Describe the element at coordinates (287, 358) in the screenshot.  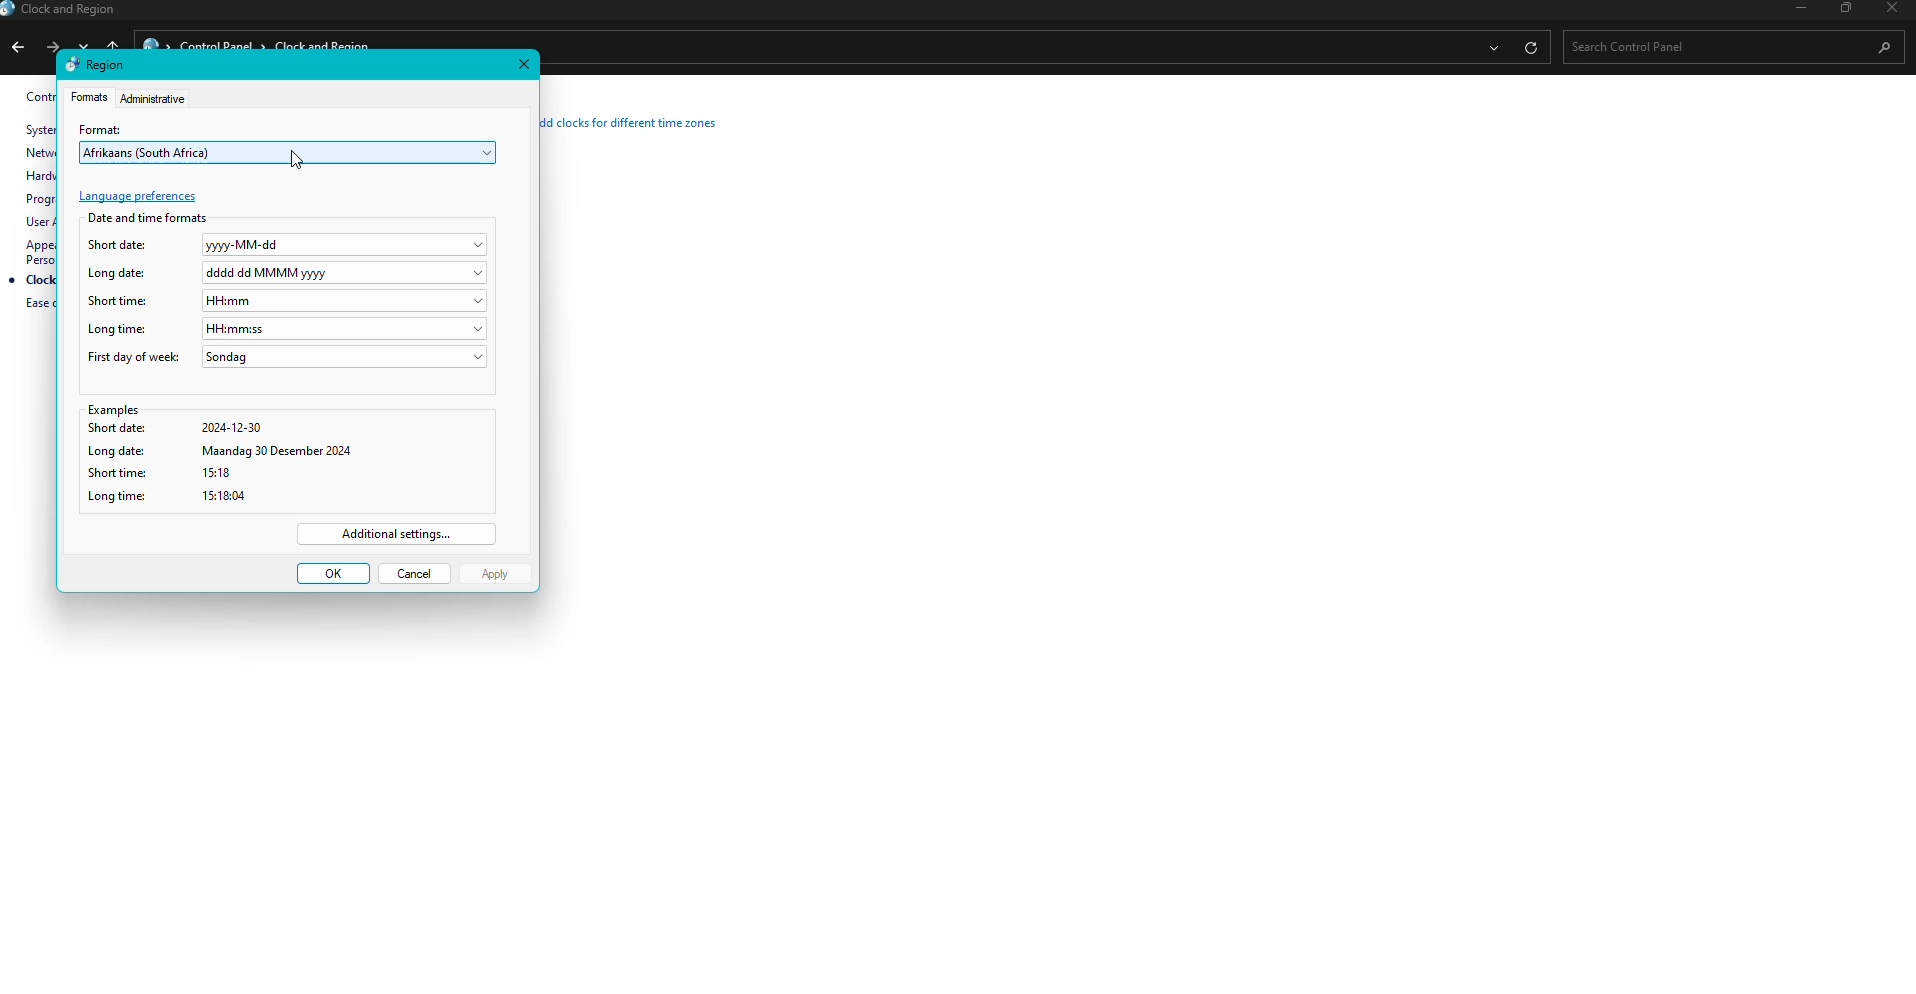
I see `First day of week` at that location.